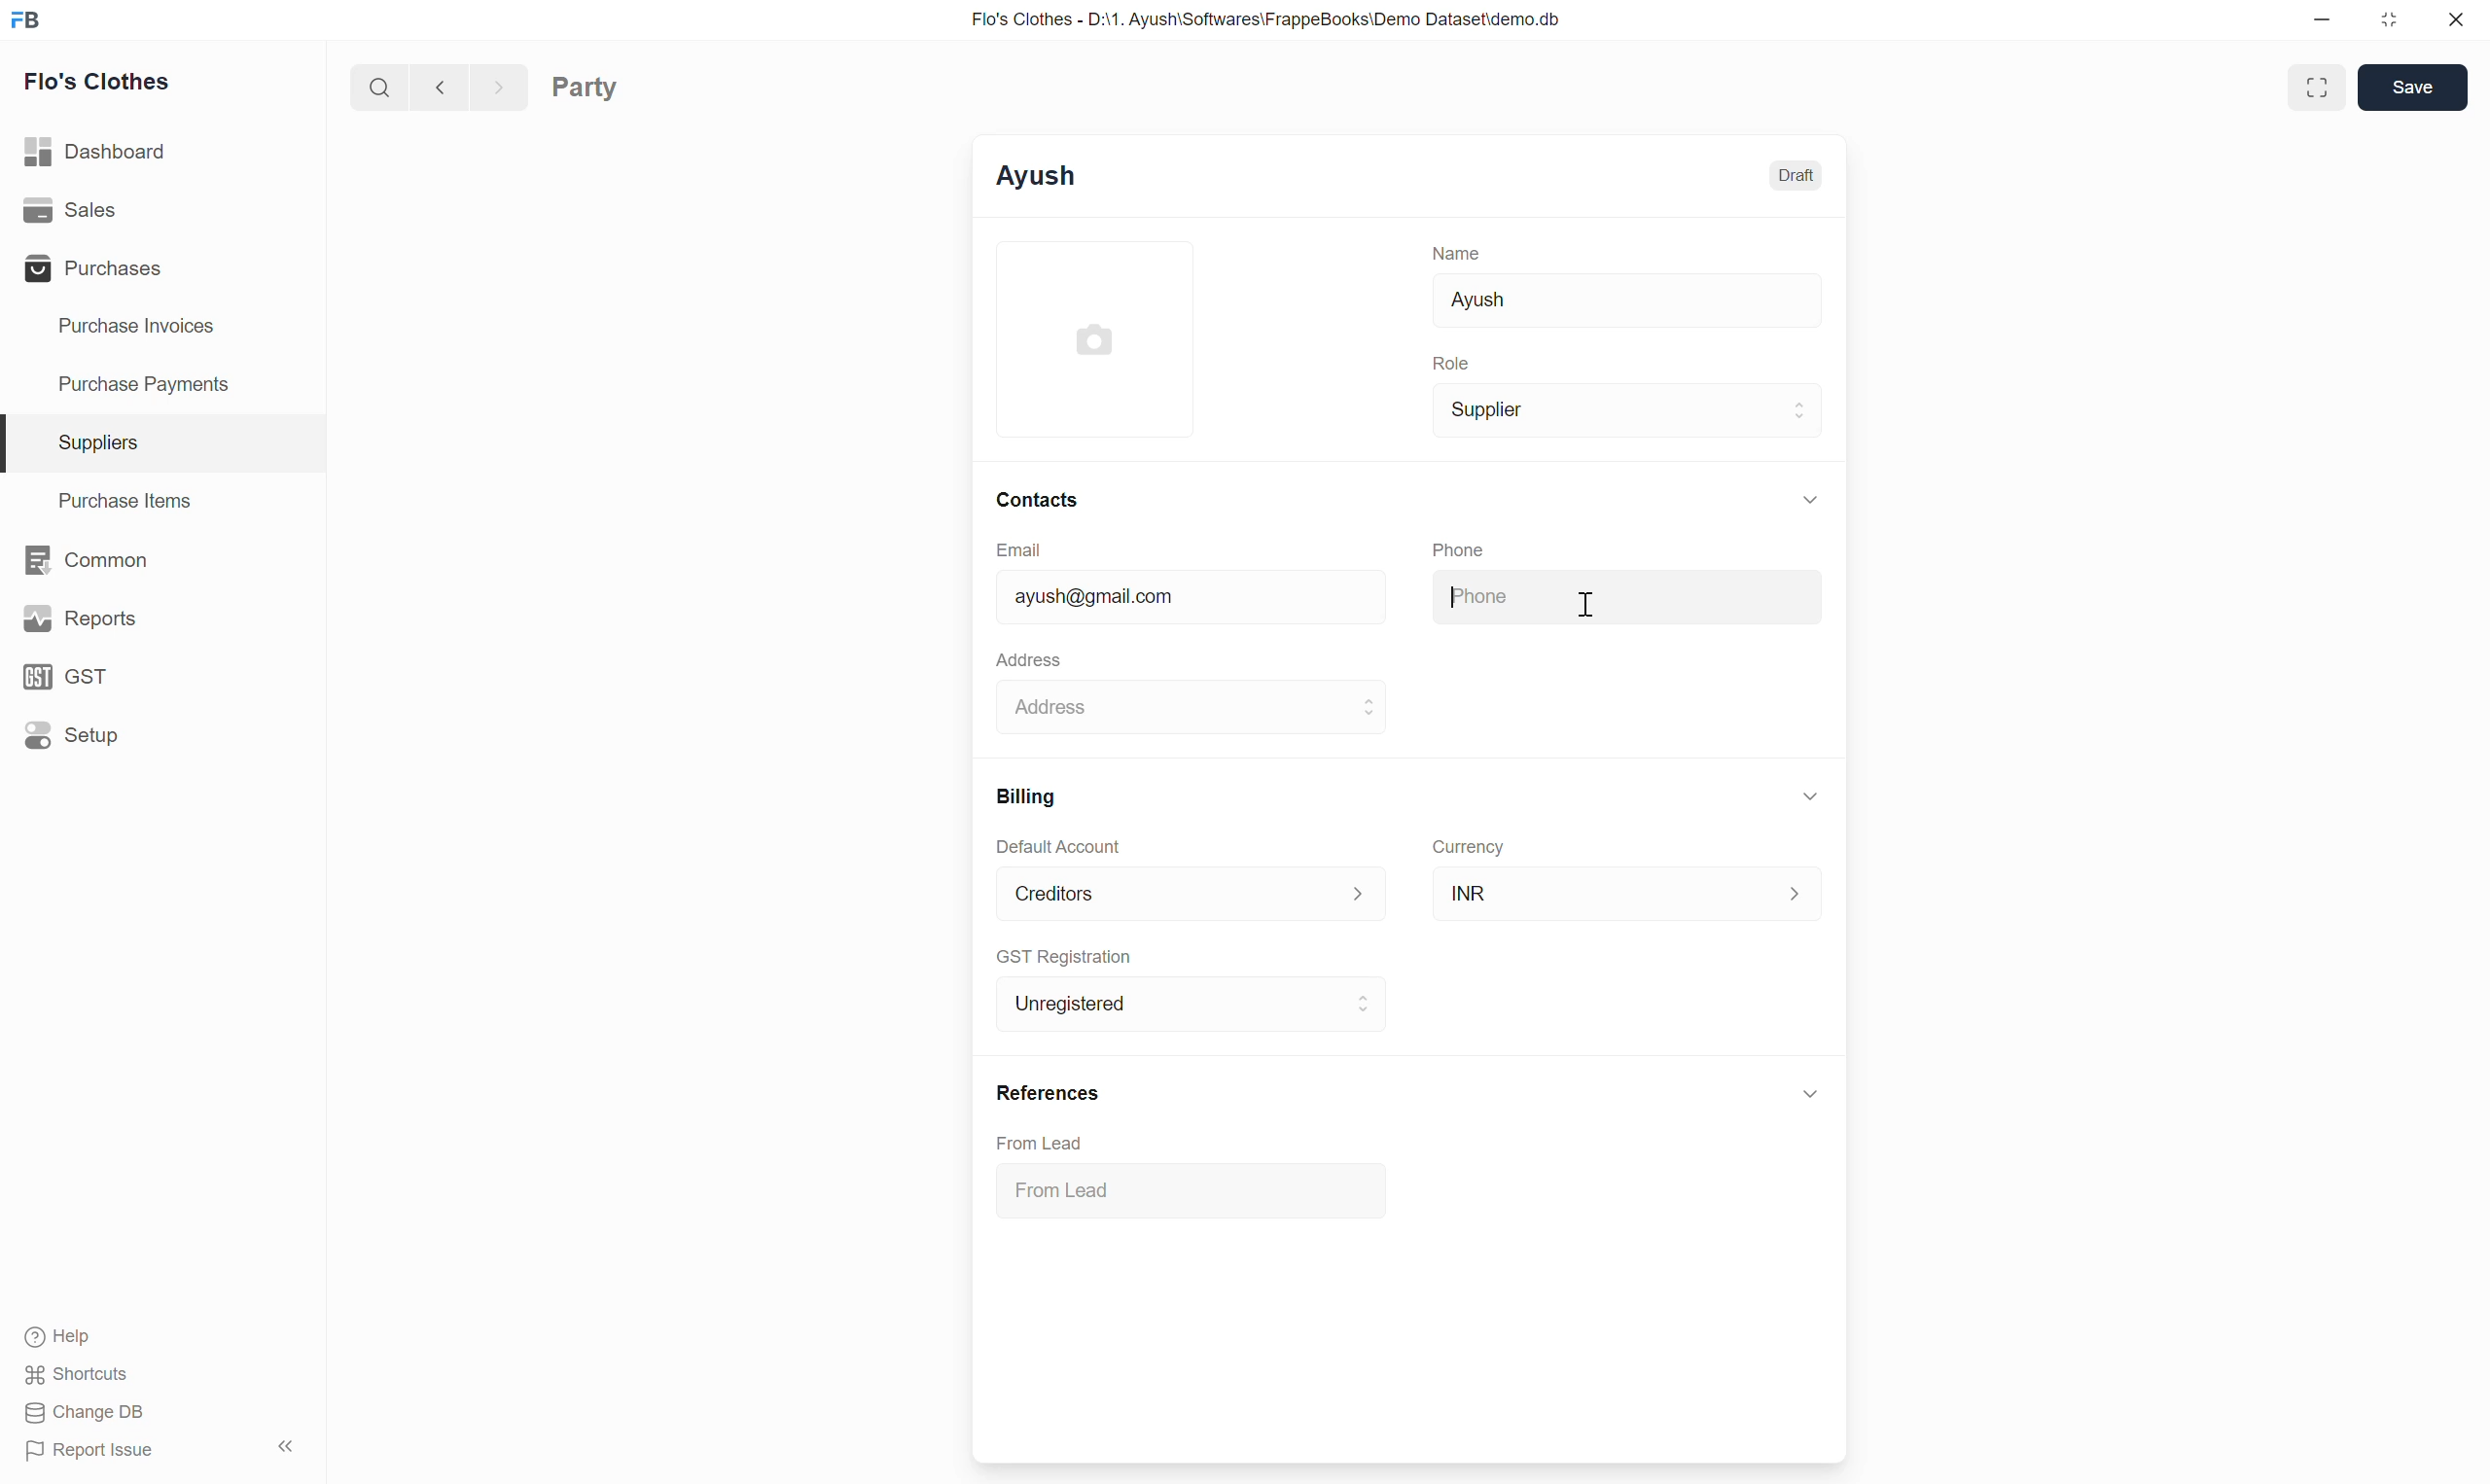  What do you see at coordinates (1019, 550) in the screenshot?
I see `Email` at bounding box center [1019, 550].